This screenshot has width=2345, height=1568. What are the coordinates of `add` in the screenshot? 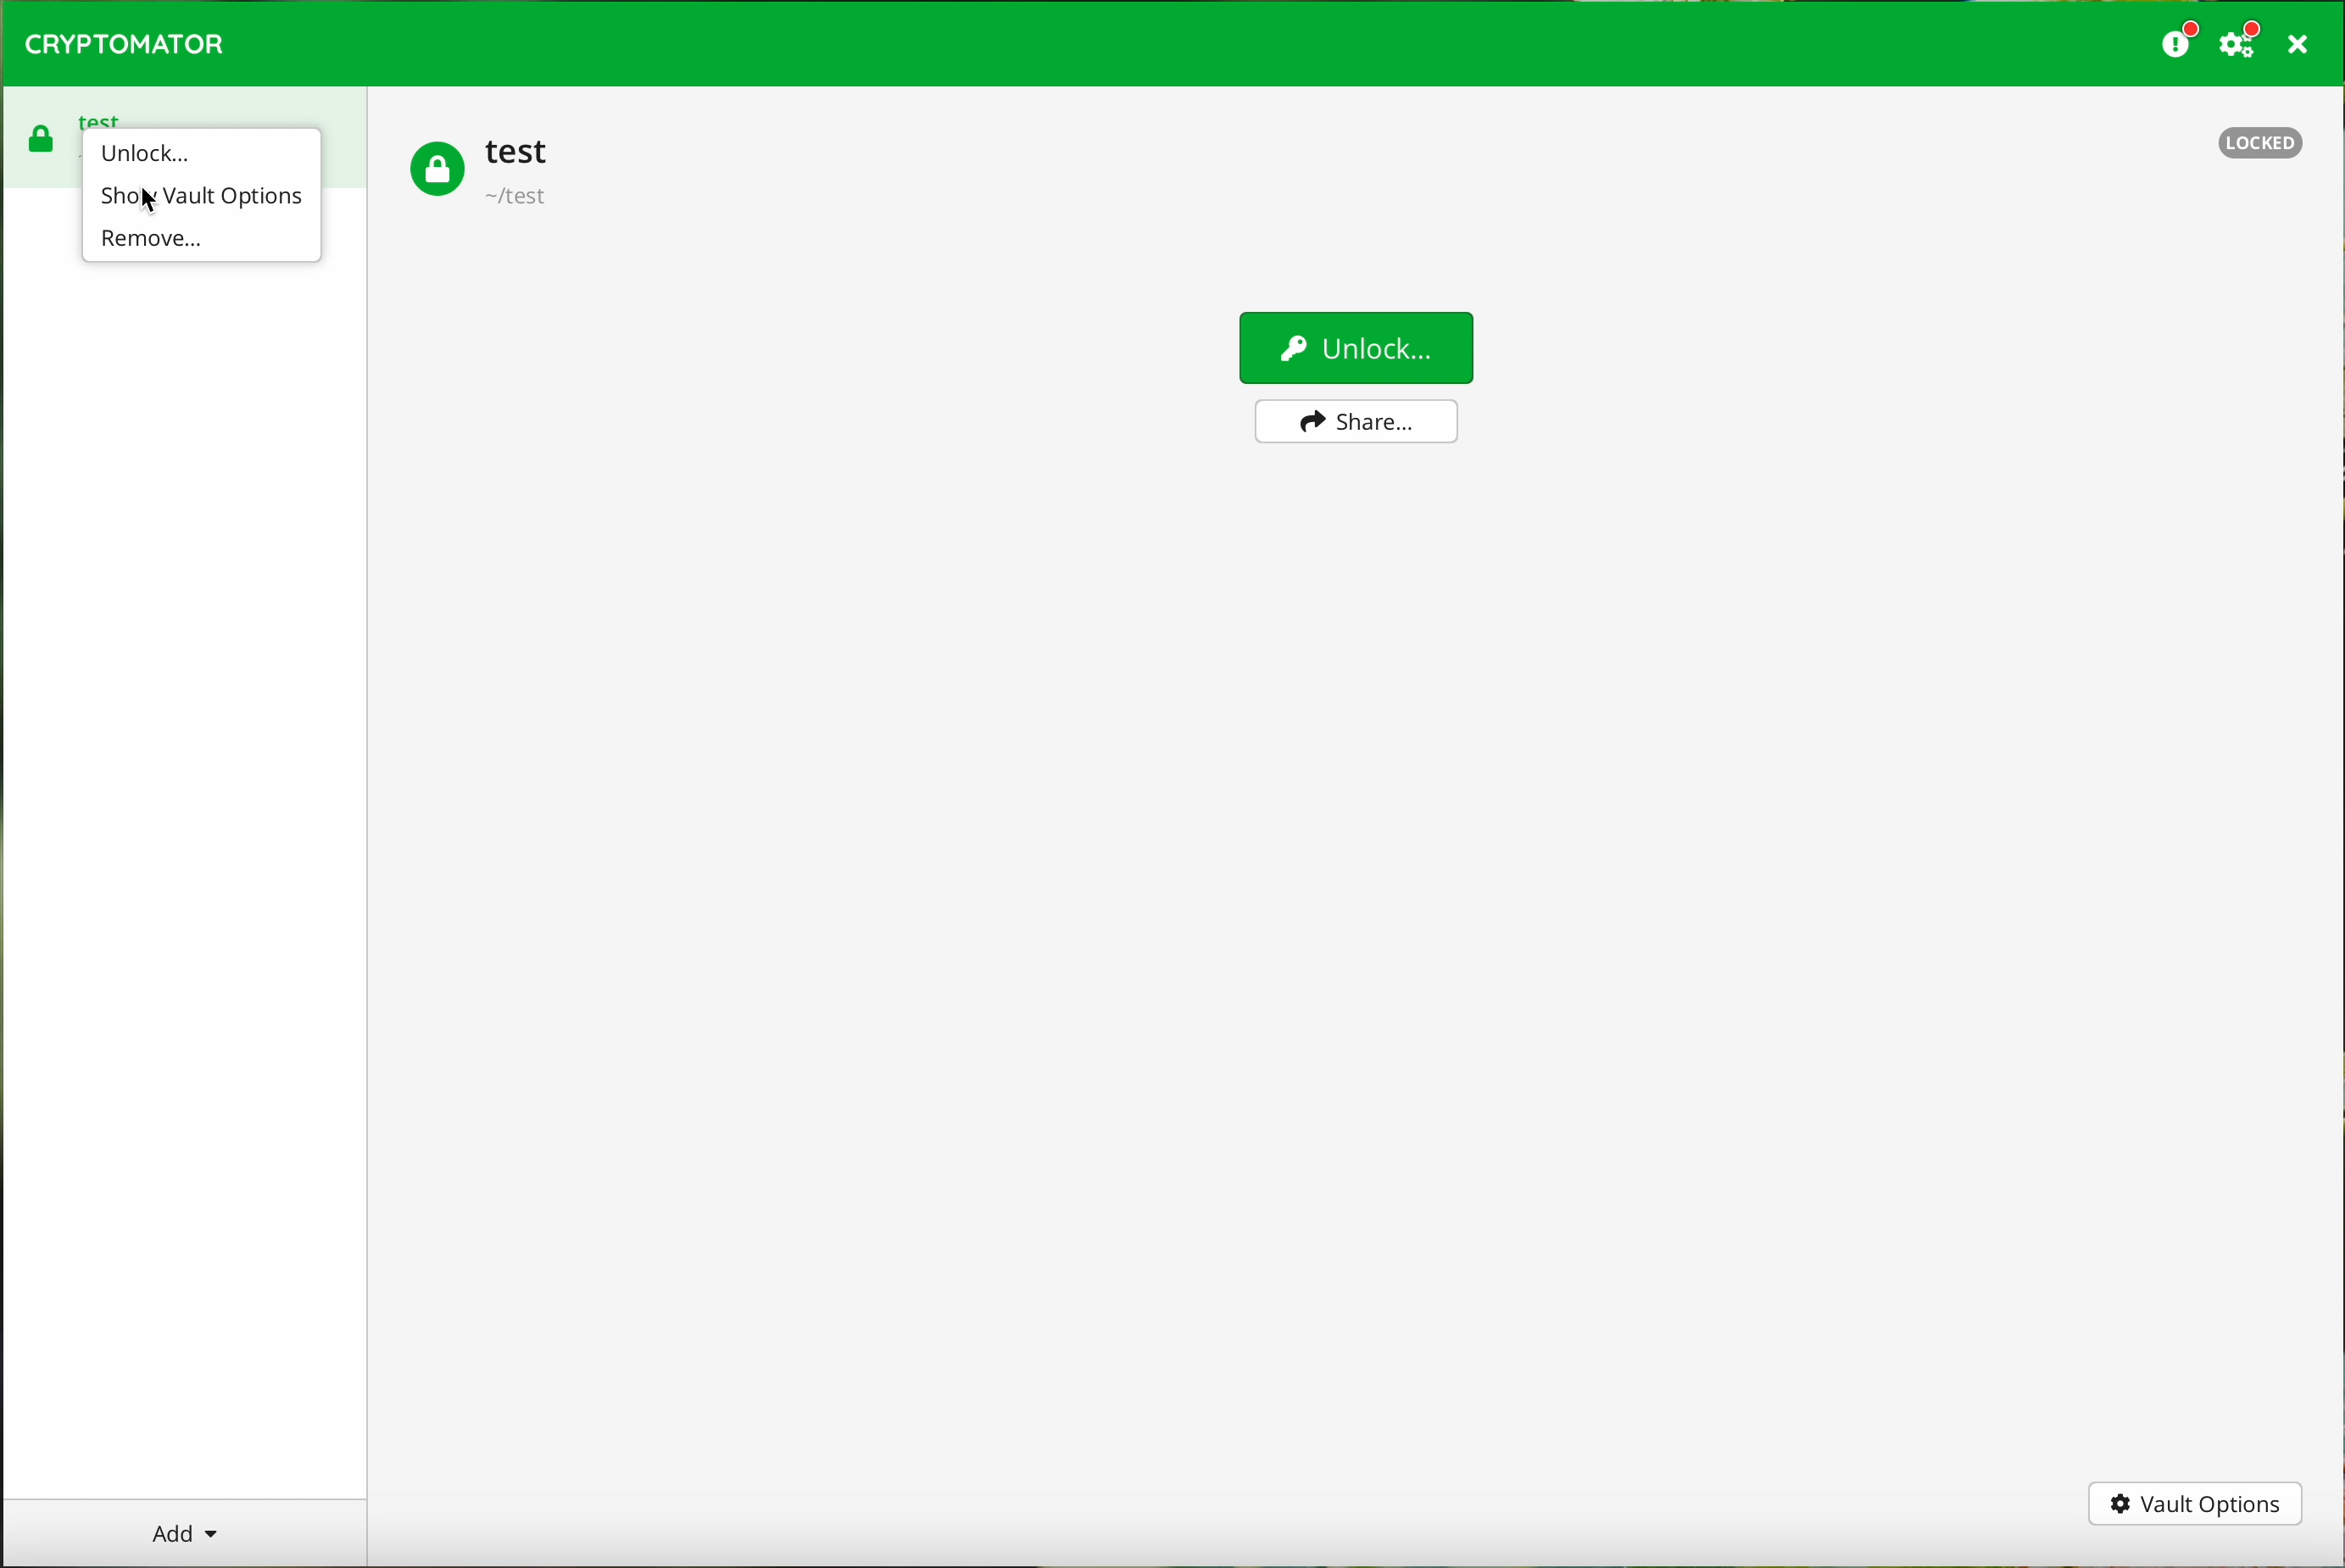 It's located at (185, 1532).